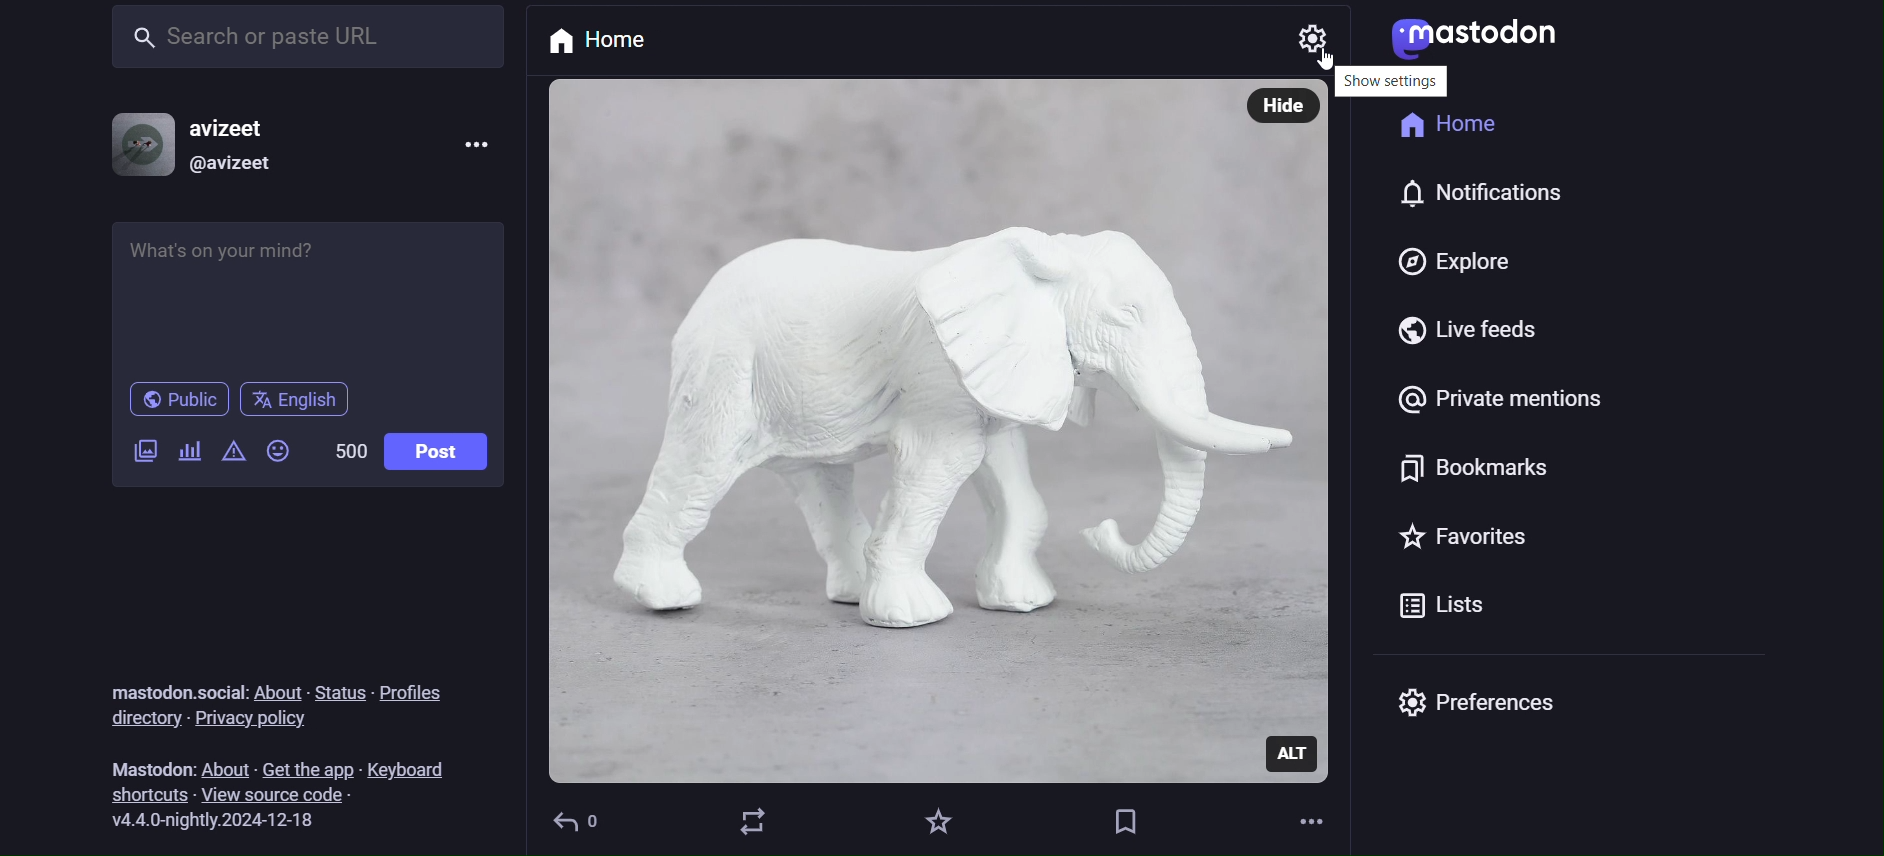 This screenshot has width=1884, height=856. Describe the element at coordinates (141, 453) in the screenshot. I see `add image` at that location.